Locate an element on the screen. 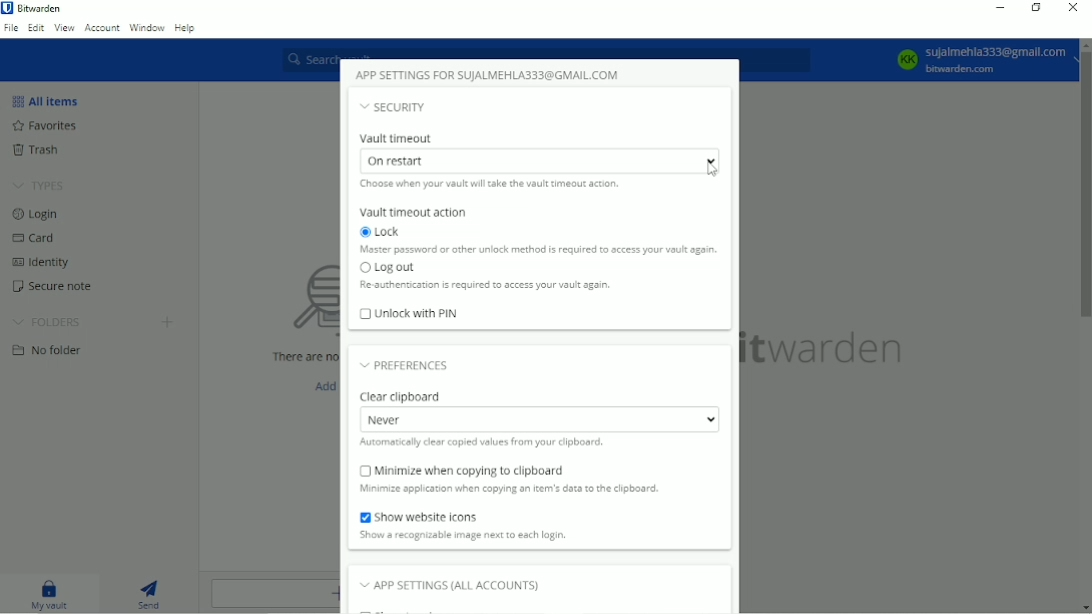 The width and height of the screenshot is (1092, 614). Lock is located at coordinates (385, 232).